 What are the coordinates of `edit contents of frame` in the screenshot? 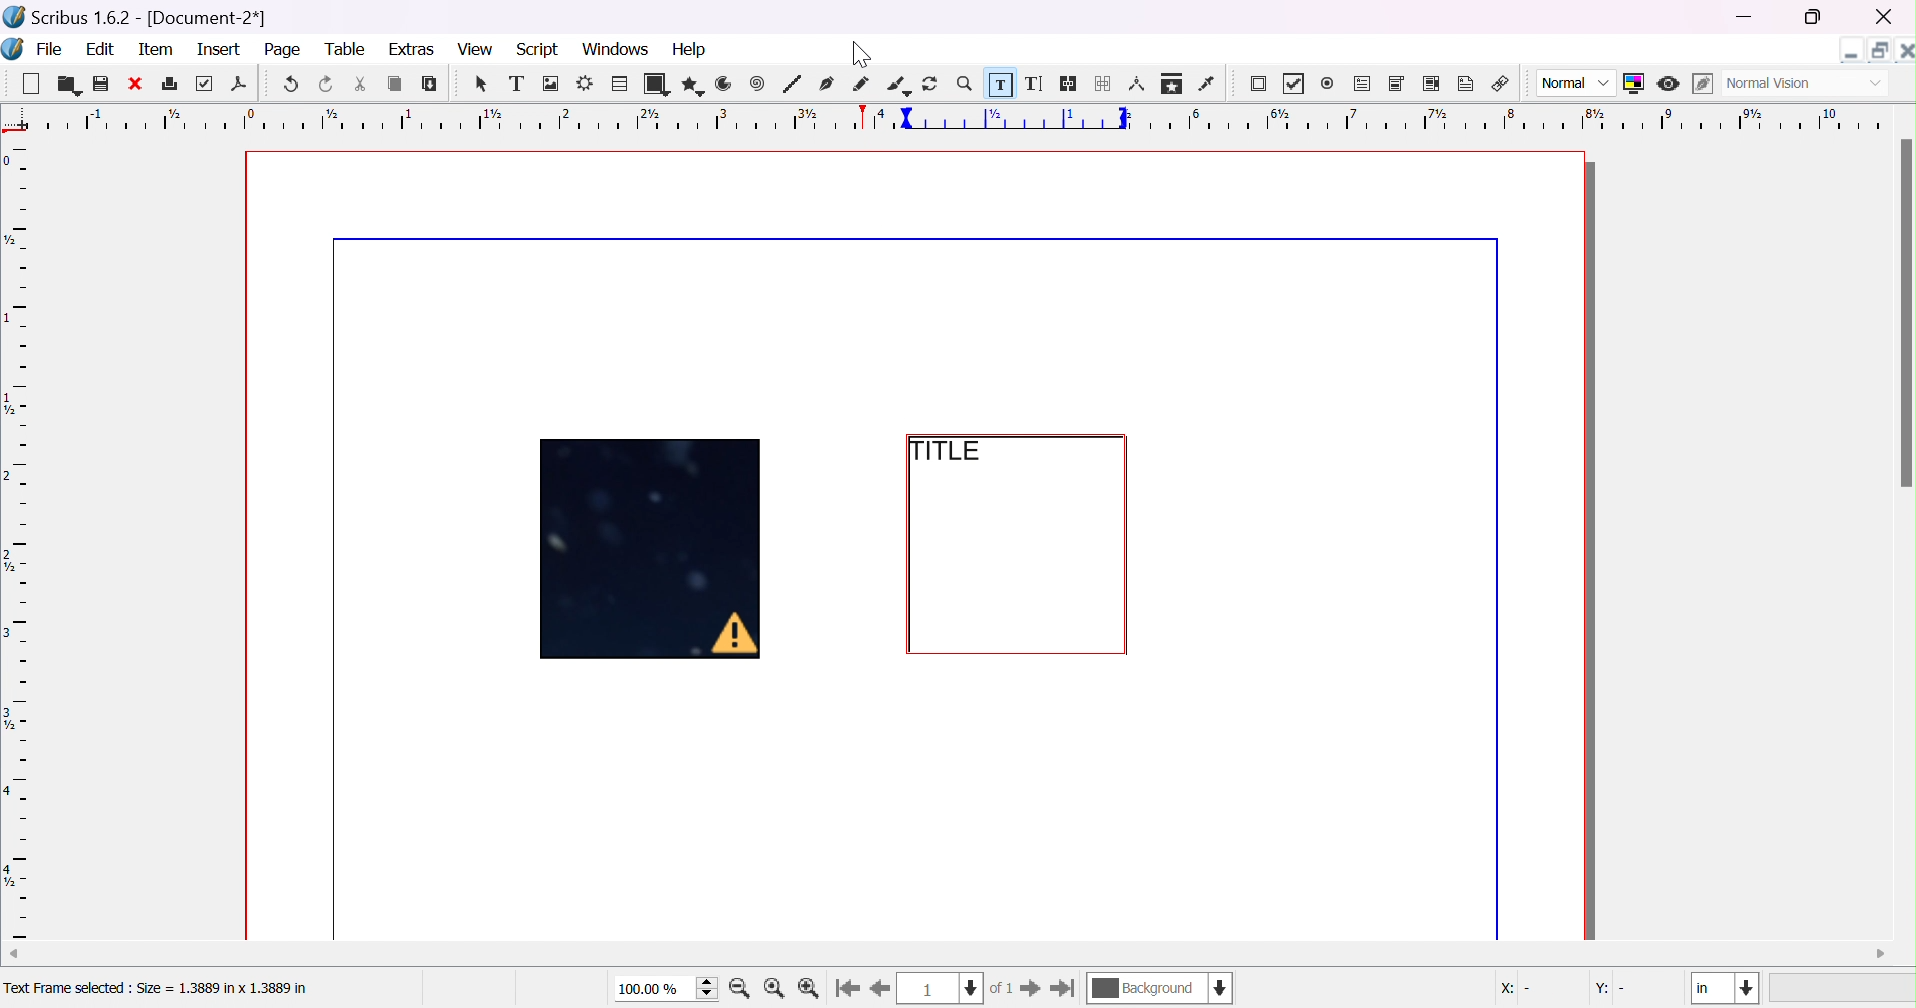 It's located at (999, 81).